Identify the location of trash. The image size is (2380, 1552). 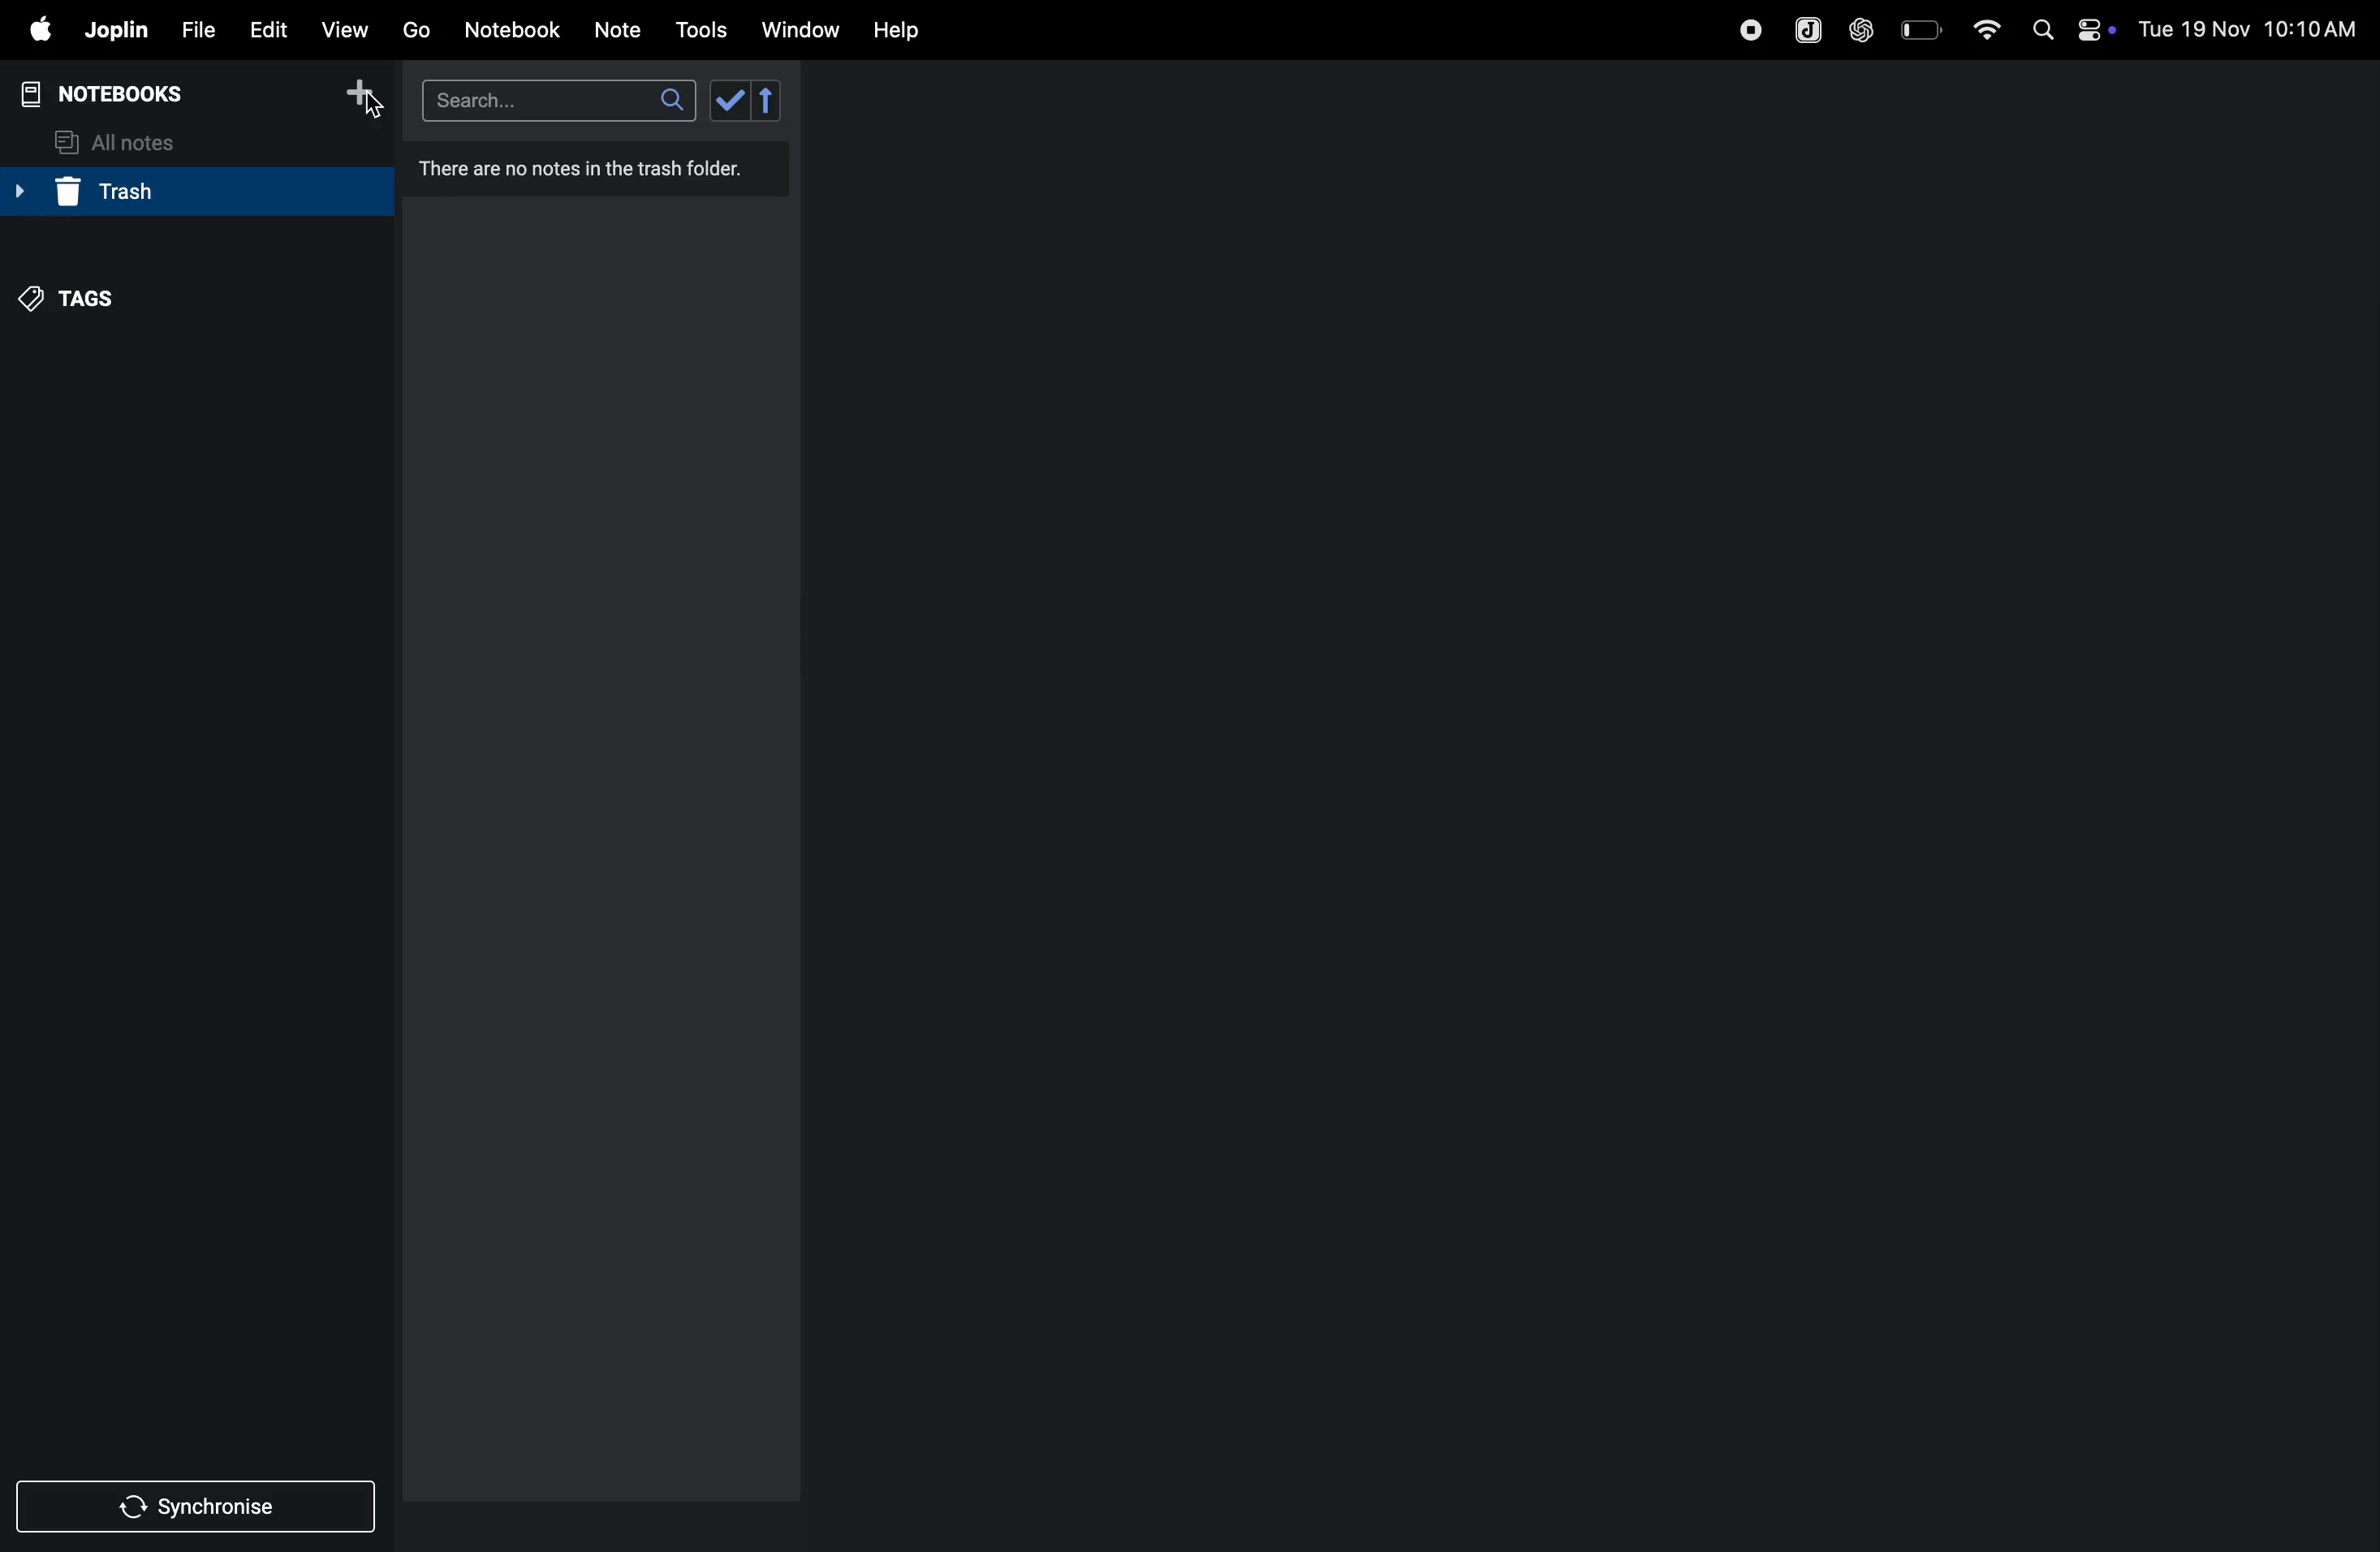
(189, 194).